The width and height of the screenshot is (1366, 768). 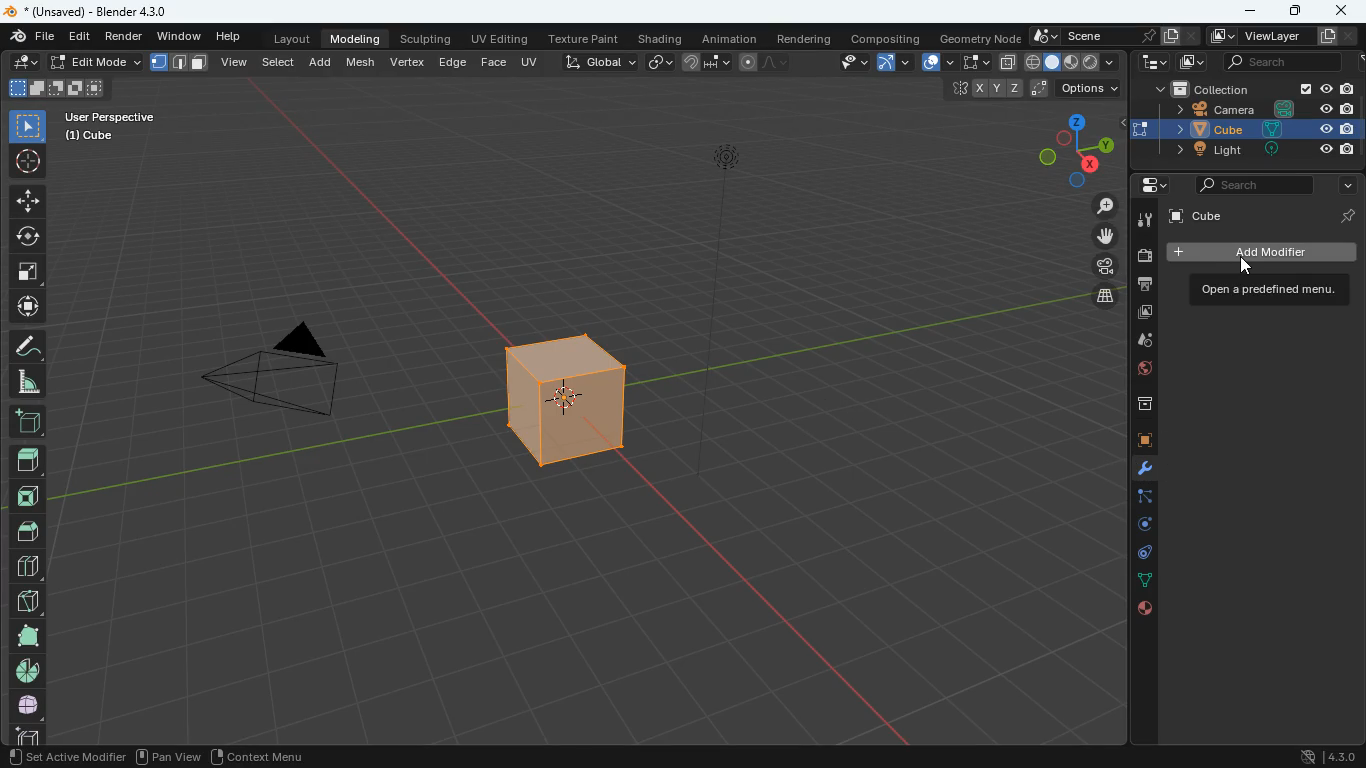 What do you see at coordinates (125, 35) in the screenshot?
I see `render` at bounding box center [125, 35].